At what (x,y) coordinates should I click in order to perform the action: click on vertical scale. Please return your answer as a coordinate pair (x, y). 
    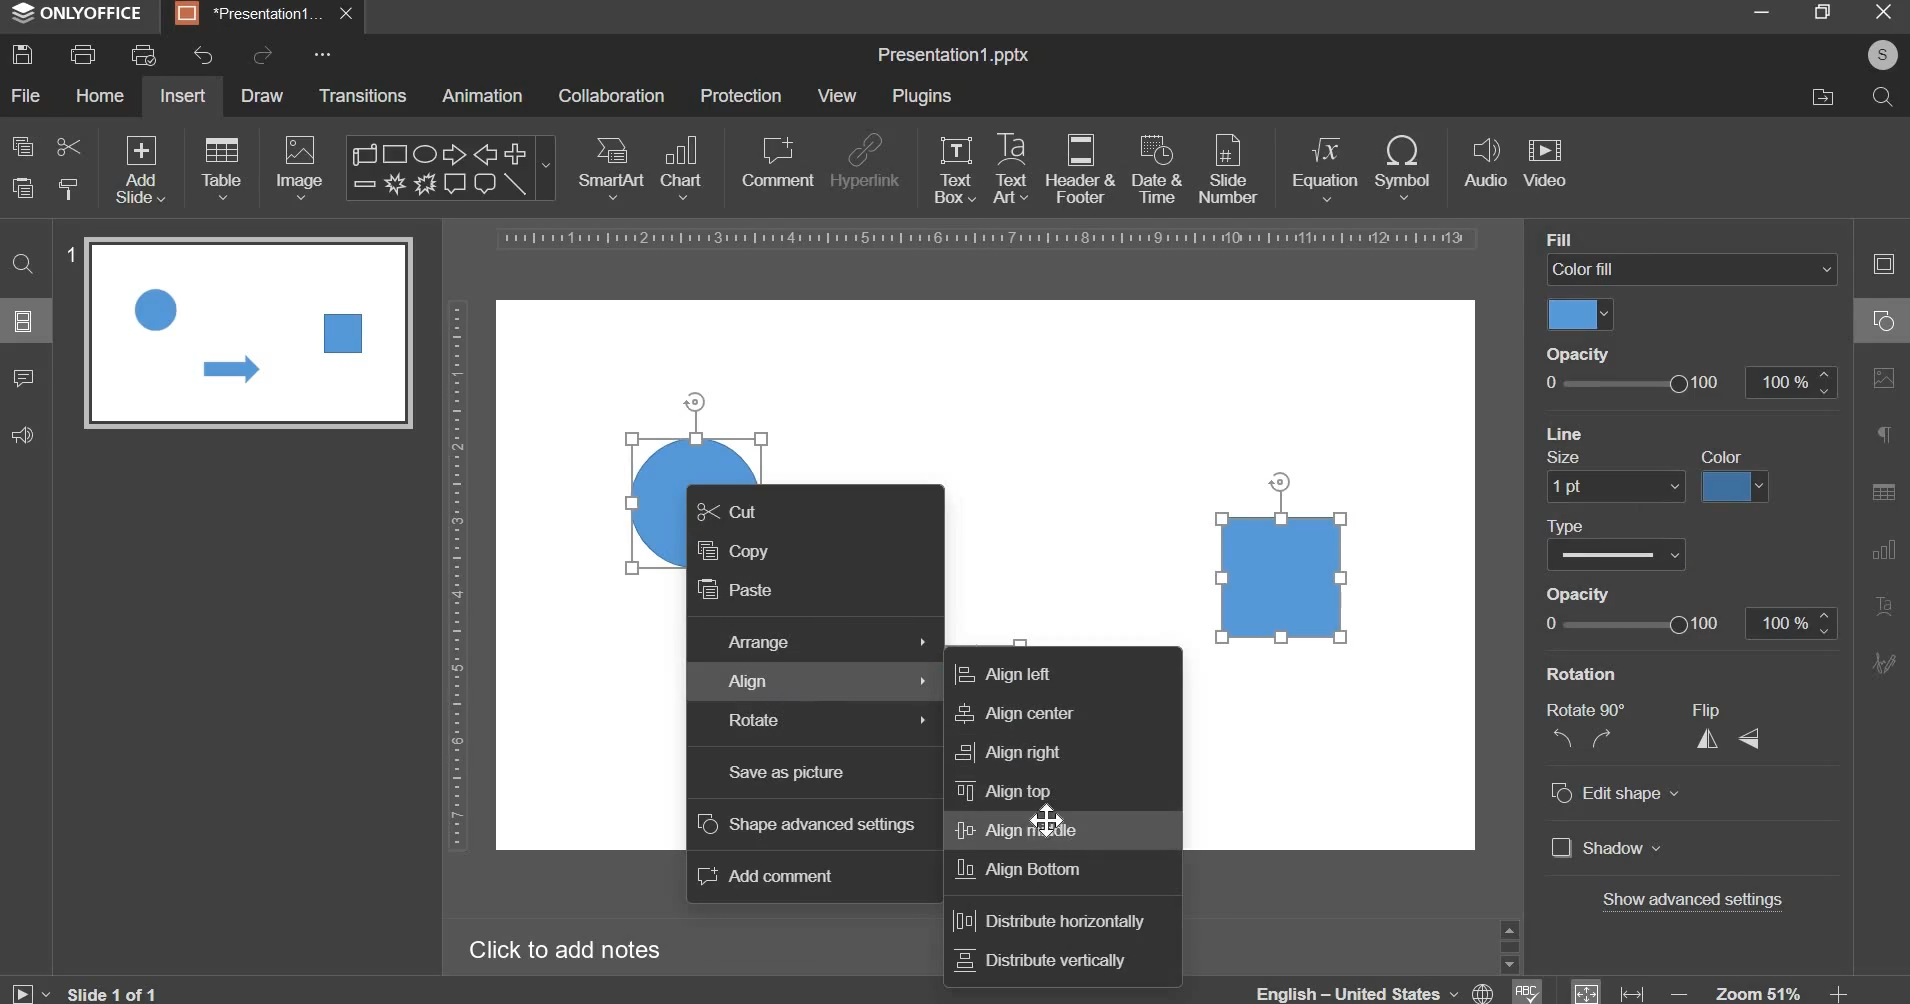
    Looking at the image, I should click on (456, 575).